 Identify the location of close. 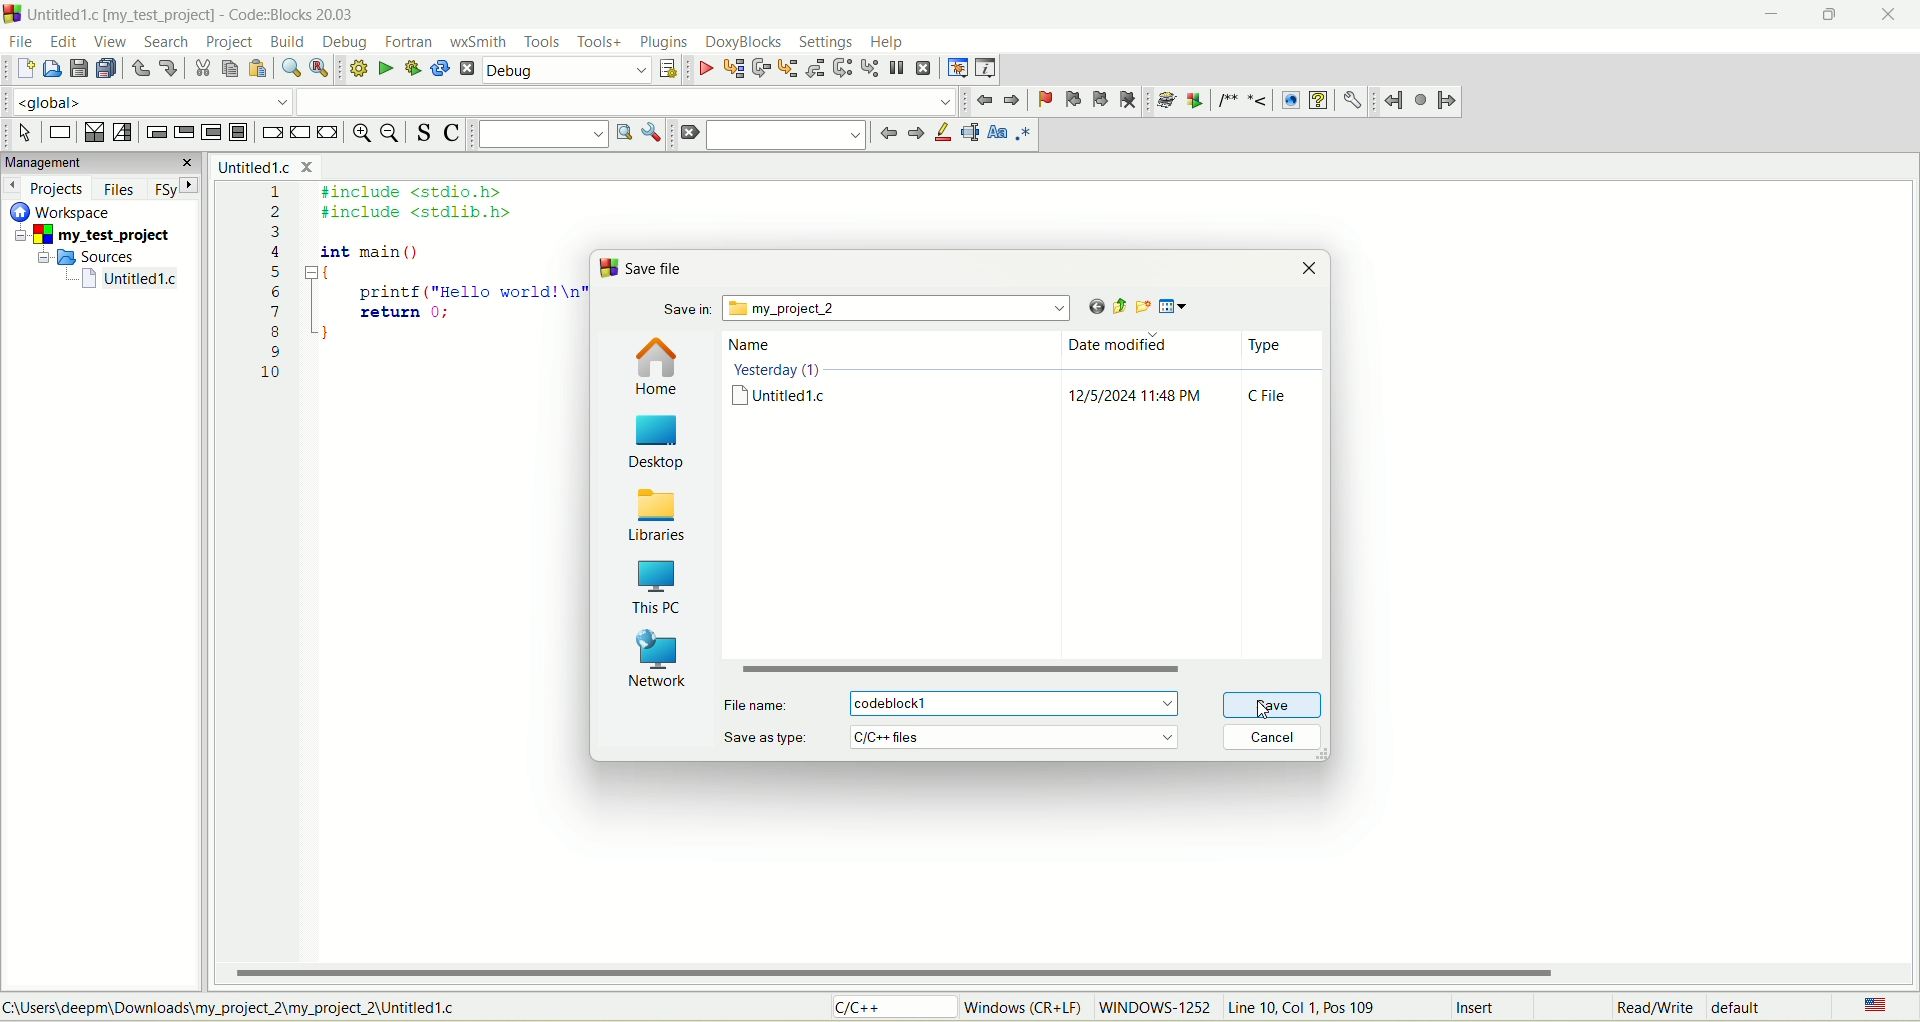
(1894, 15).